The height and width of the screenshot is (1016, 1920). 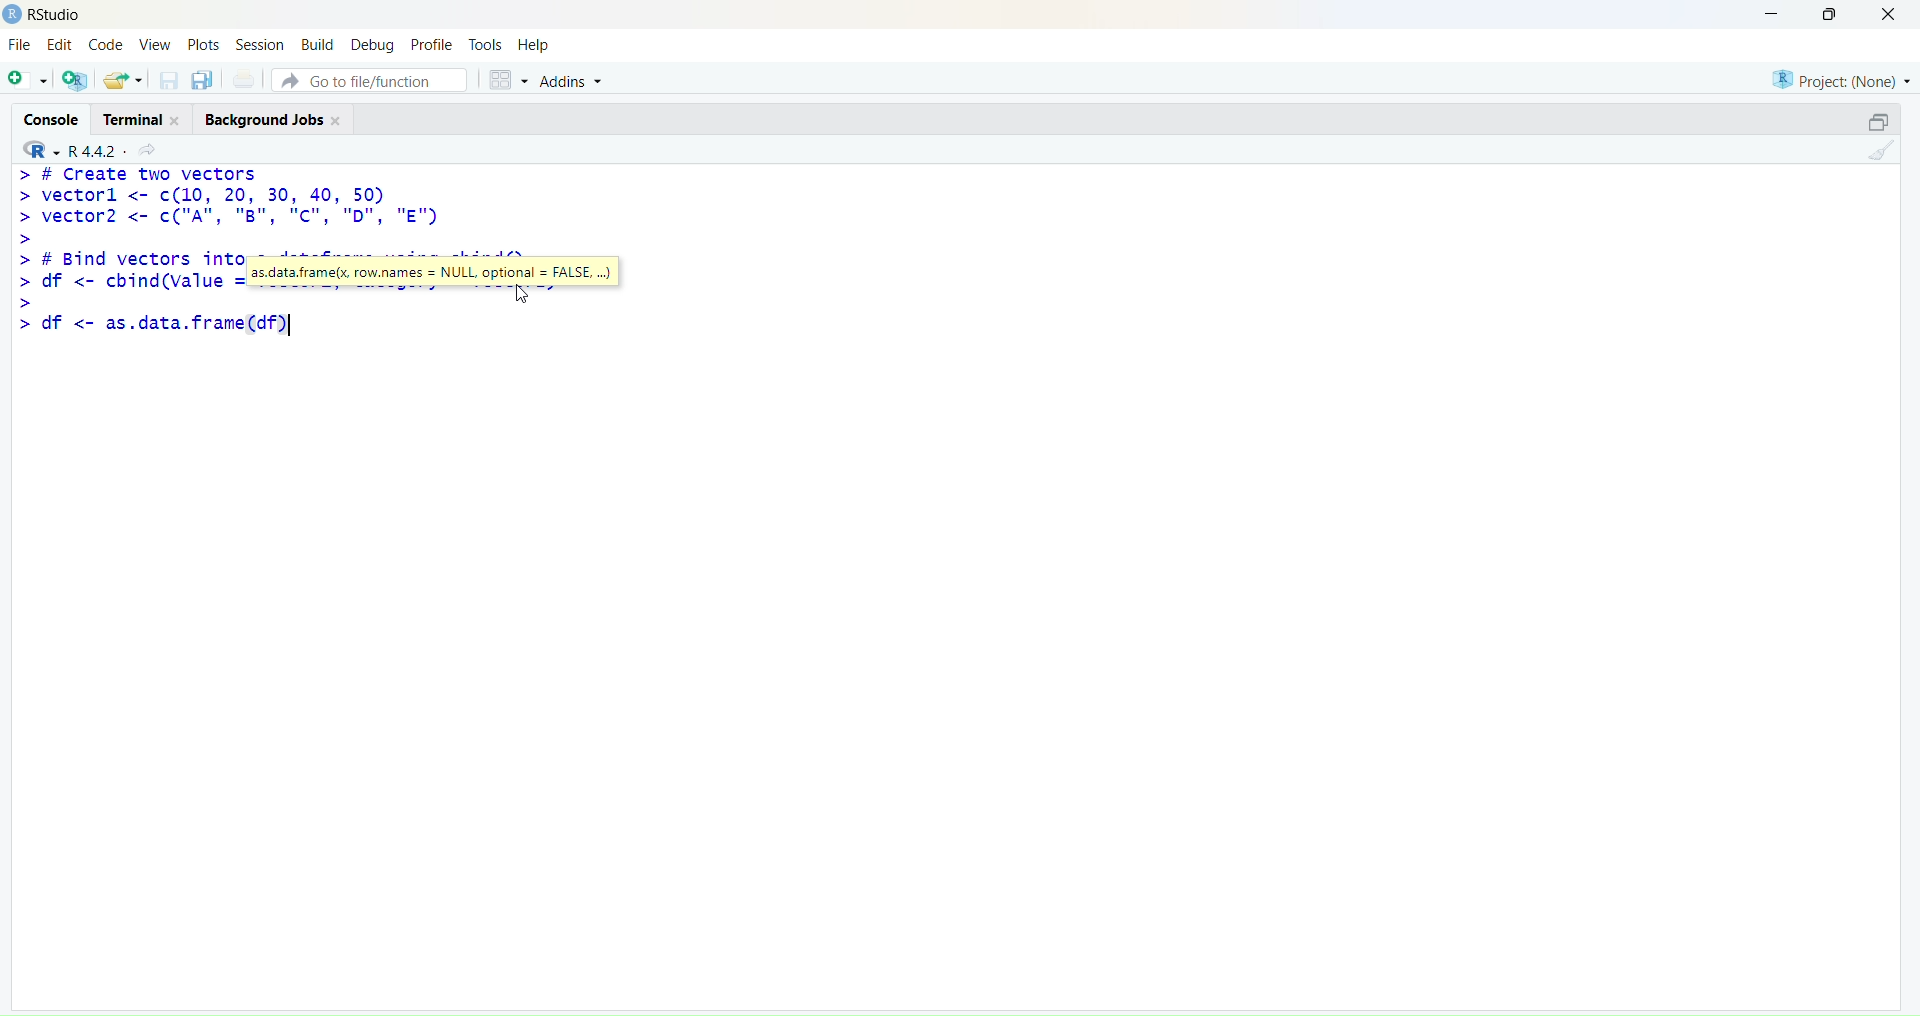 What do you see at coordinates (374, 44) in the screenshot?
I see `Debug` at bounding box center [374, 44].